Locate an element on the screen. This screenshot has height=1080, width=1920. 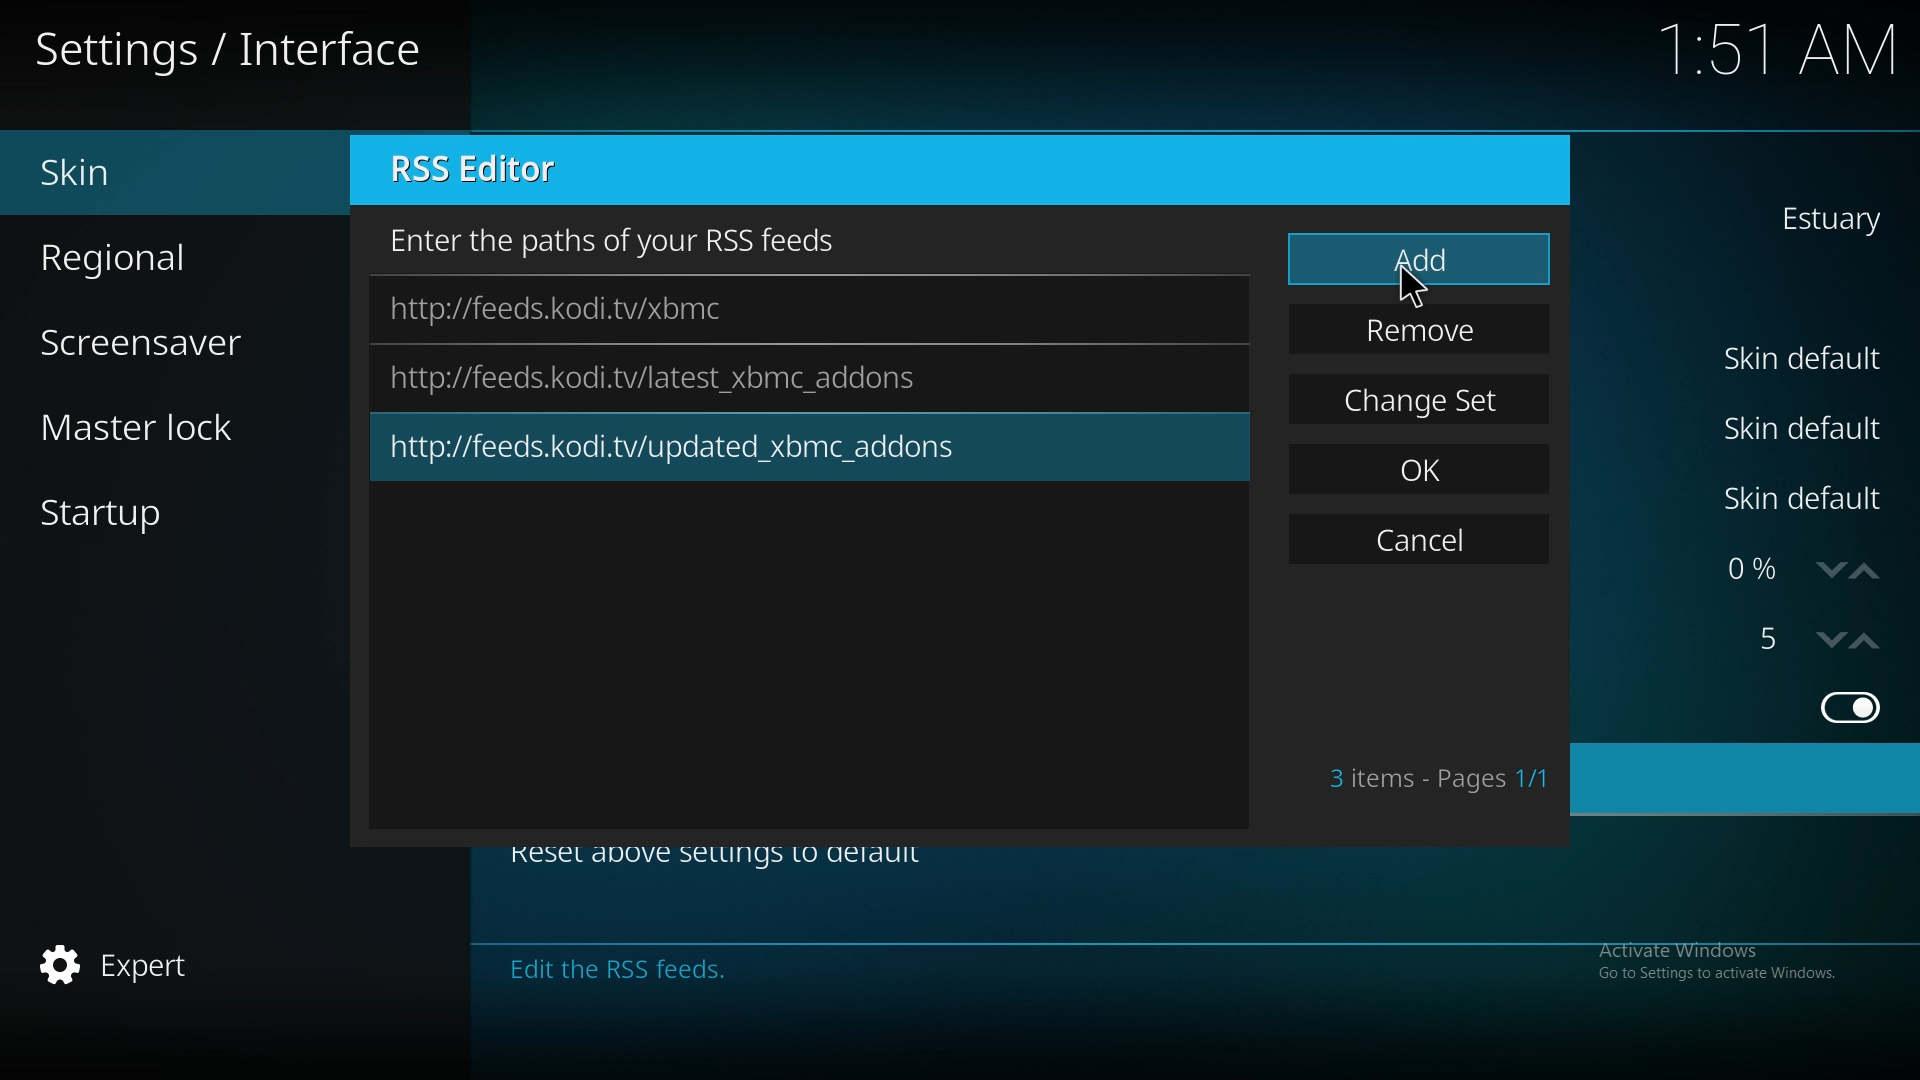
add is located at coordinates (1419, 262).